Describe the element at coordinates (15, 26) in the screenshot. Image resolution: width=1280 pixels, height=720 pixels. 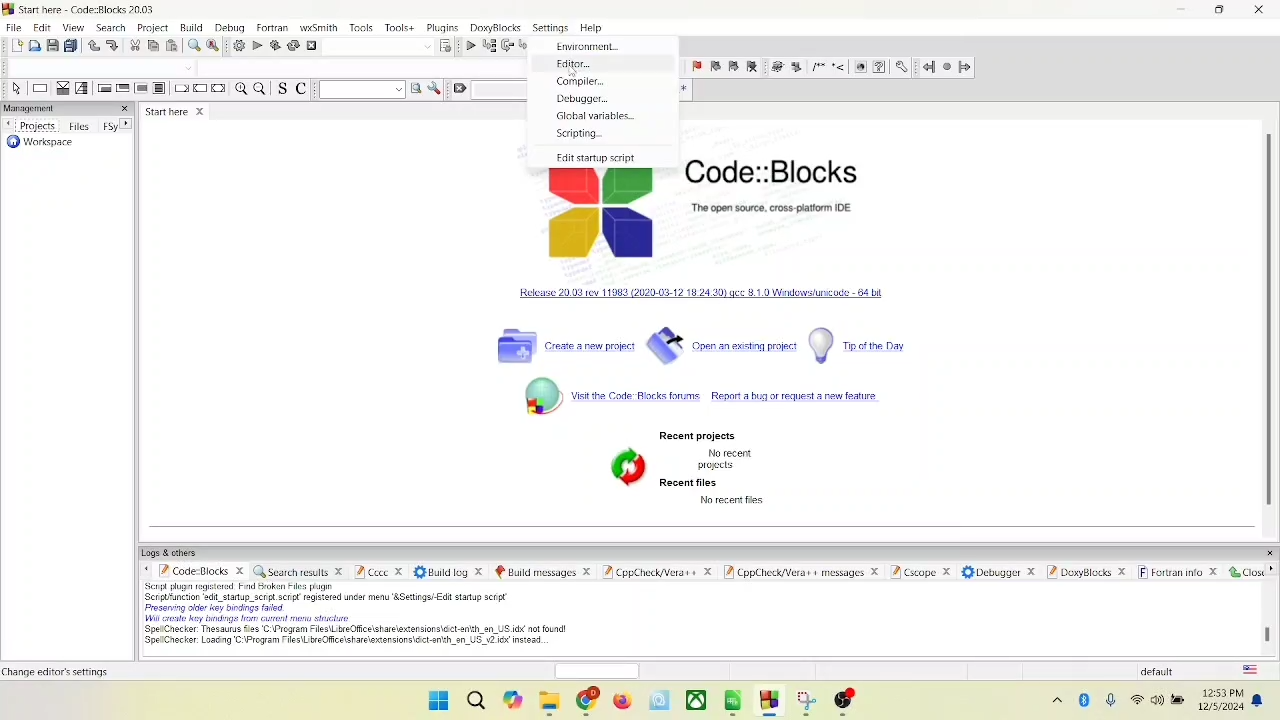
I see `file` at that location.